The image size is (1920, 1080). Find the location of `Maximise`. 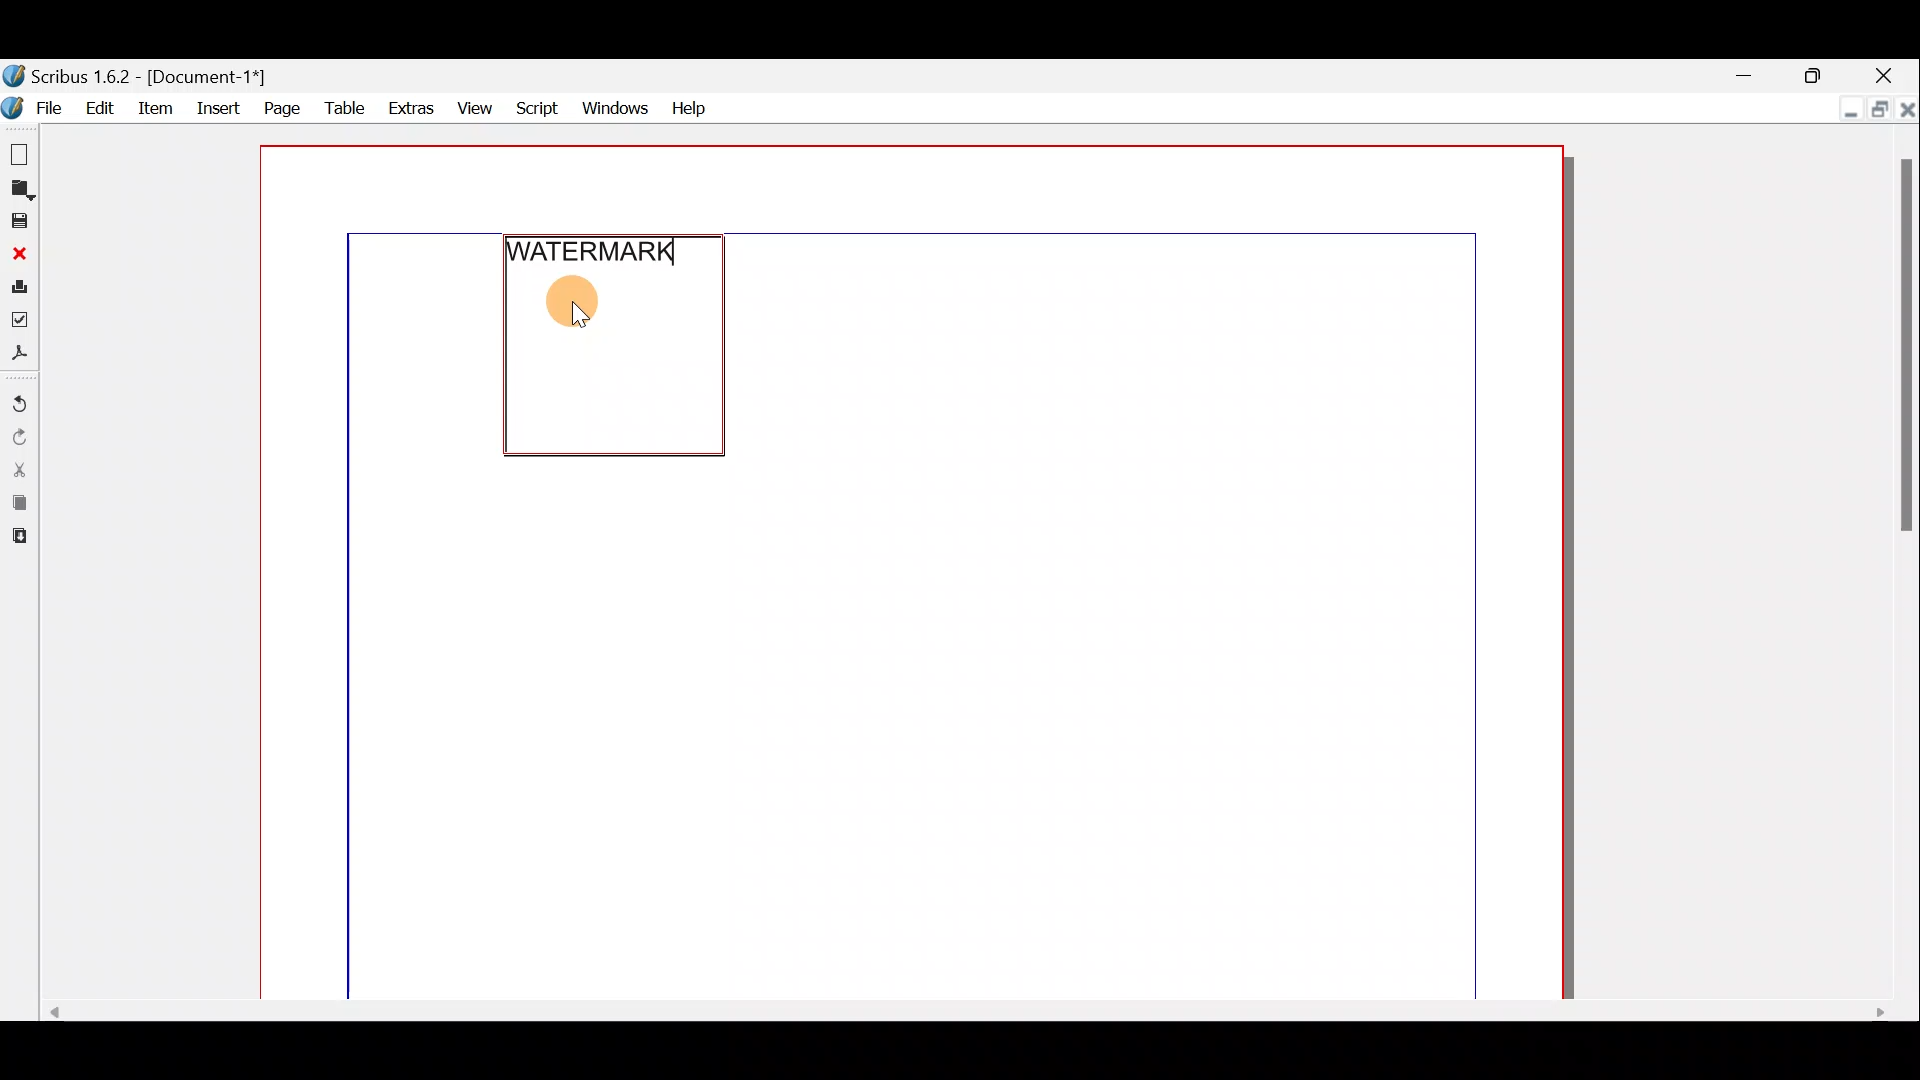

Maximise is located at coordinates (1815, 73).